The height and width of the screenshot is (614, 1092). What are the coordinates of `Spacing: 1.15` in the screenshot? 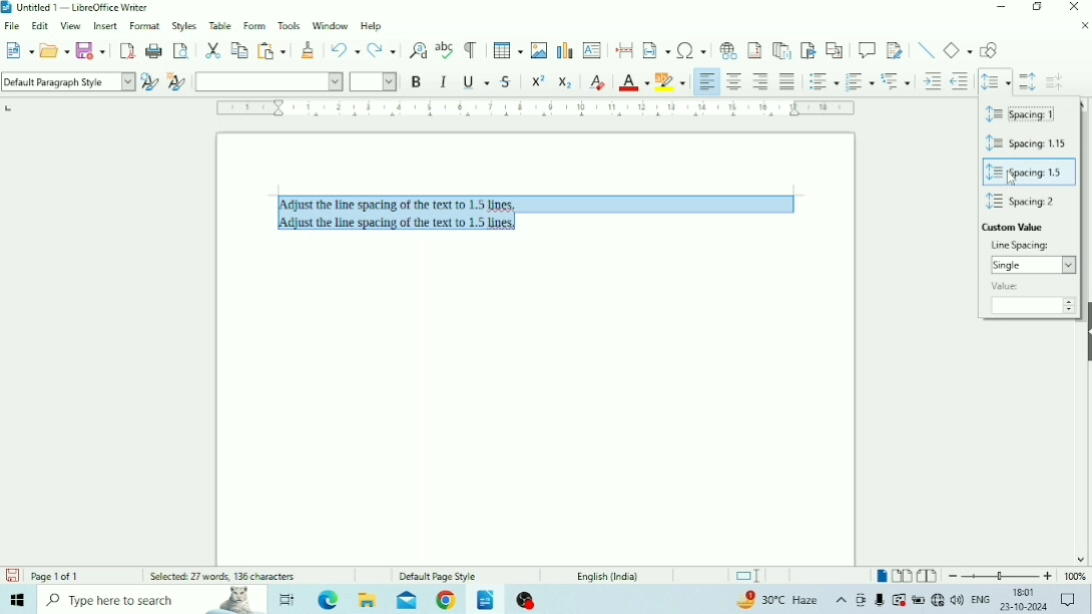 It's located at (1027, 144).